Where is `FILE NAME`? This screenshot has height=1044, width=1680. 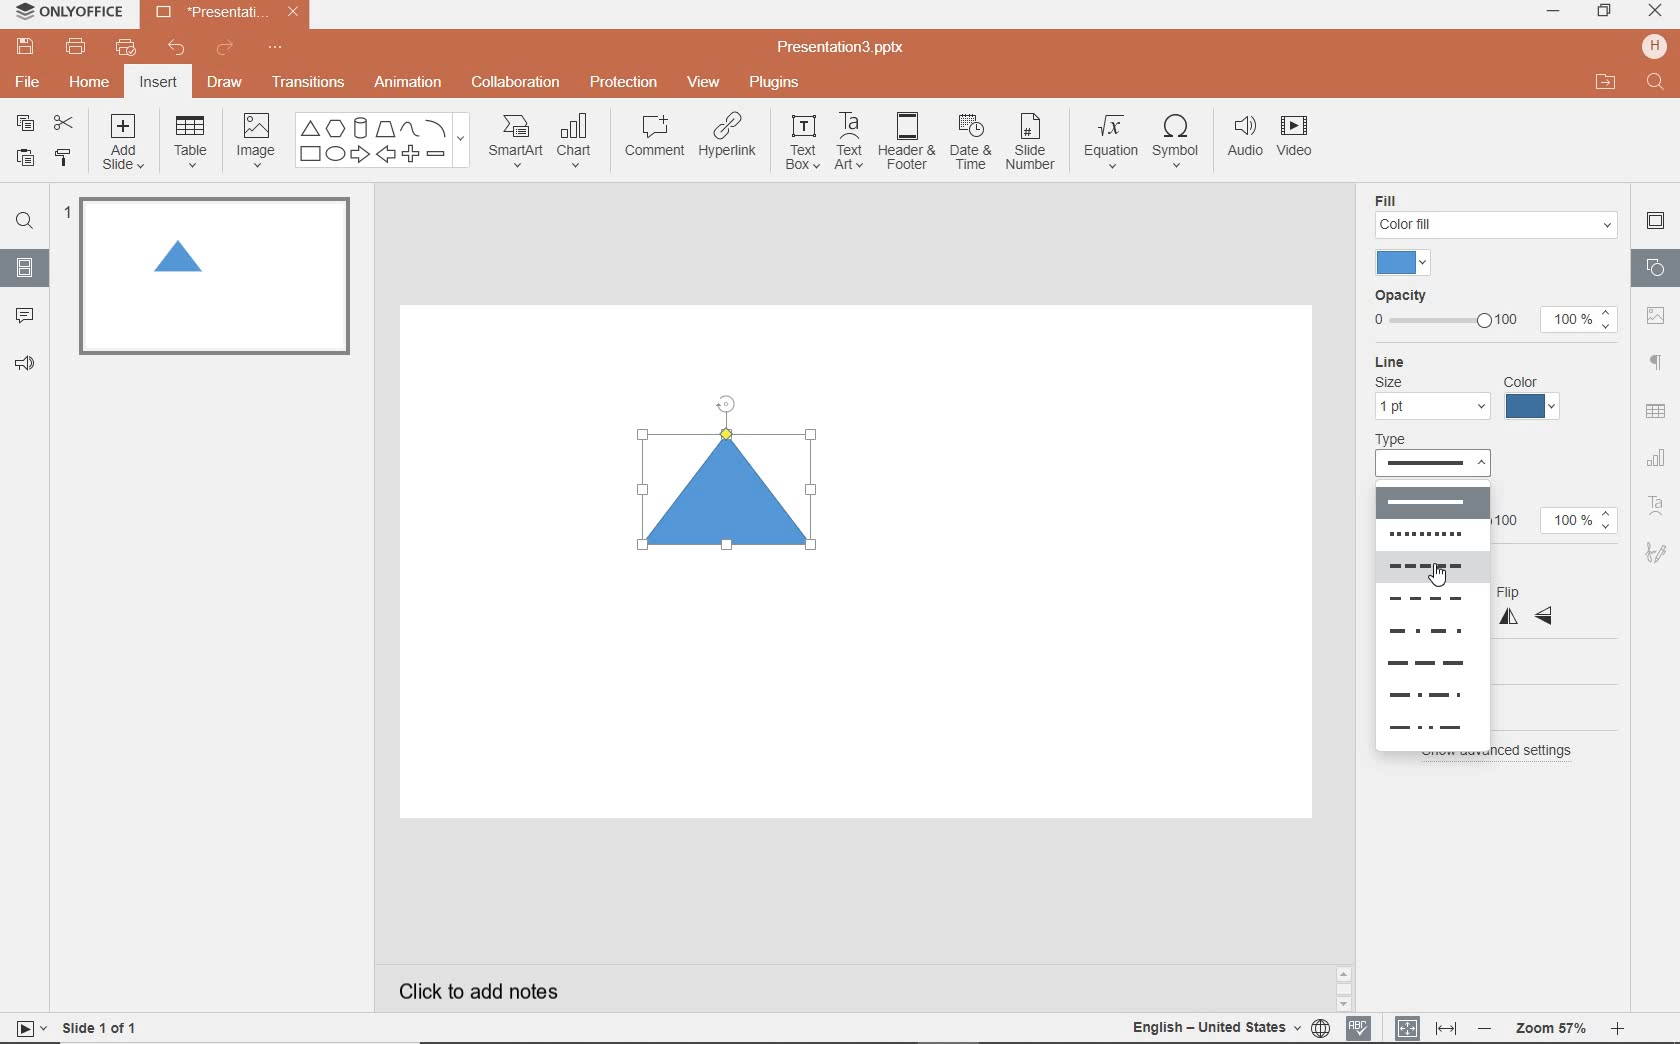
FILE NAME is located at coordinates (844, 48).